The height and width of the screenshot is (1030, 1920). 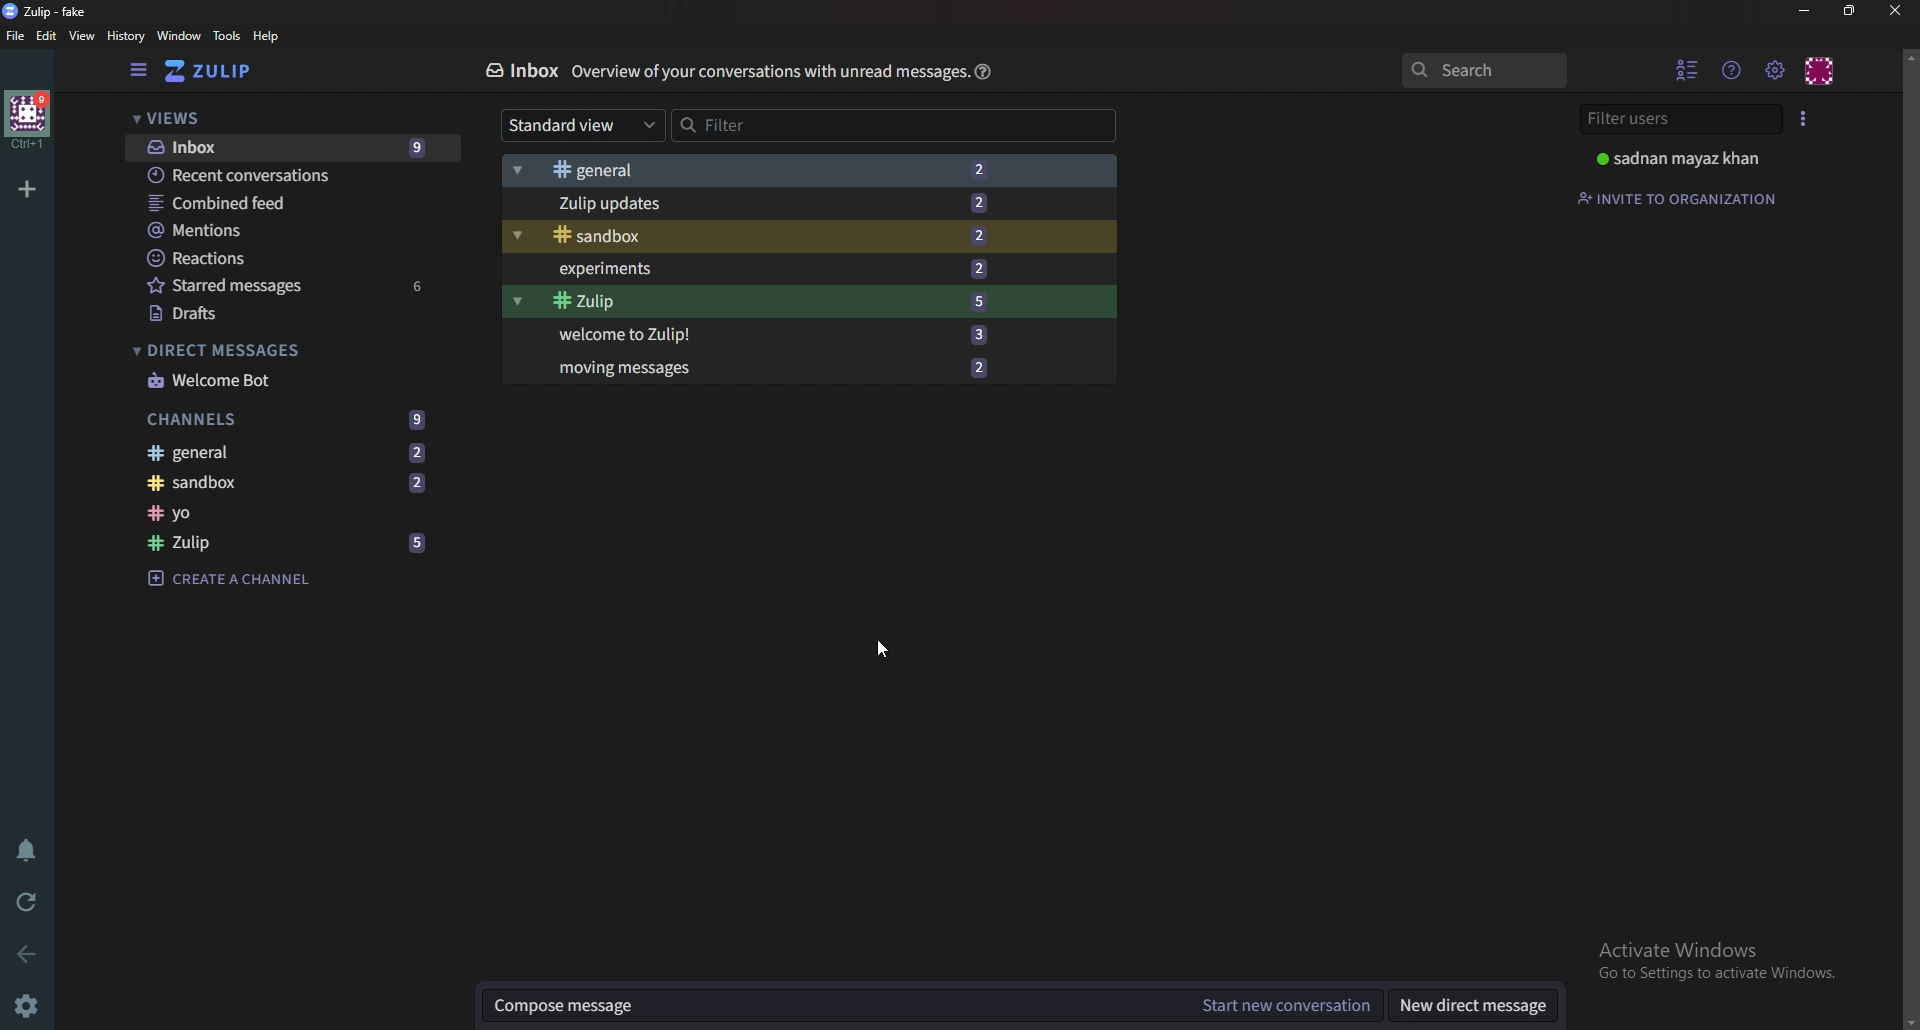 What do you see at coordinates (290, 513) in the screenshot?
I see `Channel` at bounding box center [290, 513].